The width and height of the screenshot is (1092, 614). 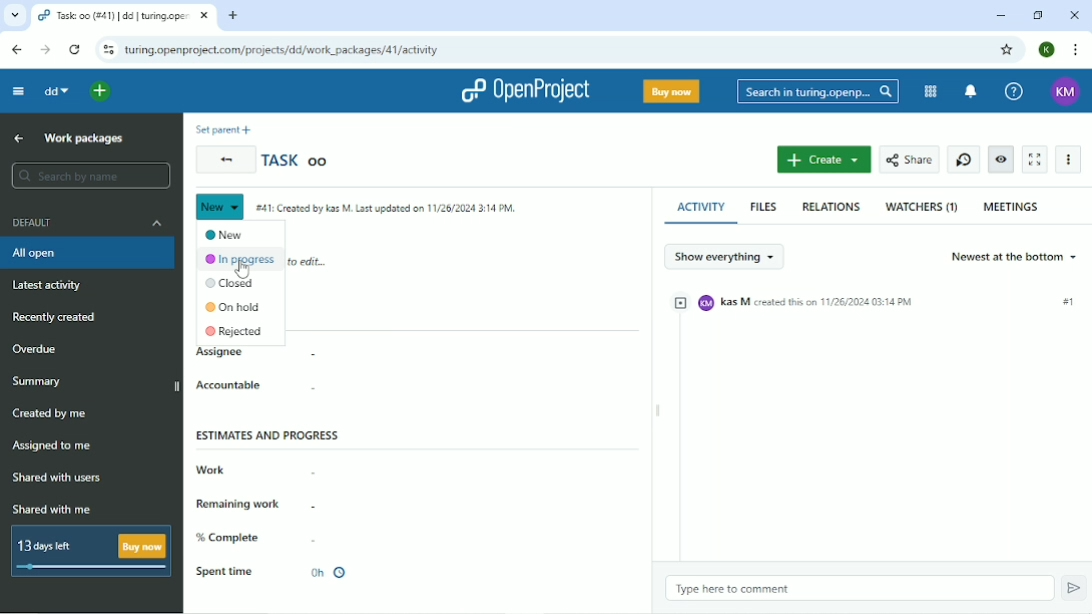 What do you see at coordinates (1001, 159) in the screenshot?
I see `Unwatch work package` at bounding box center [1001, 159].